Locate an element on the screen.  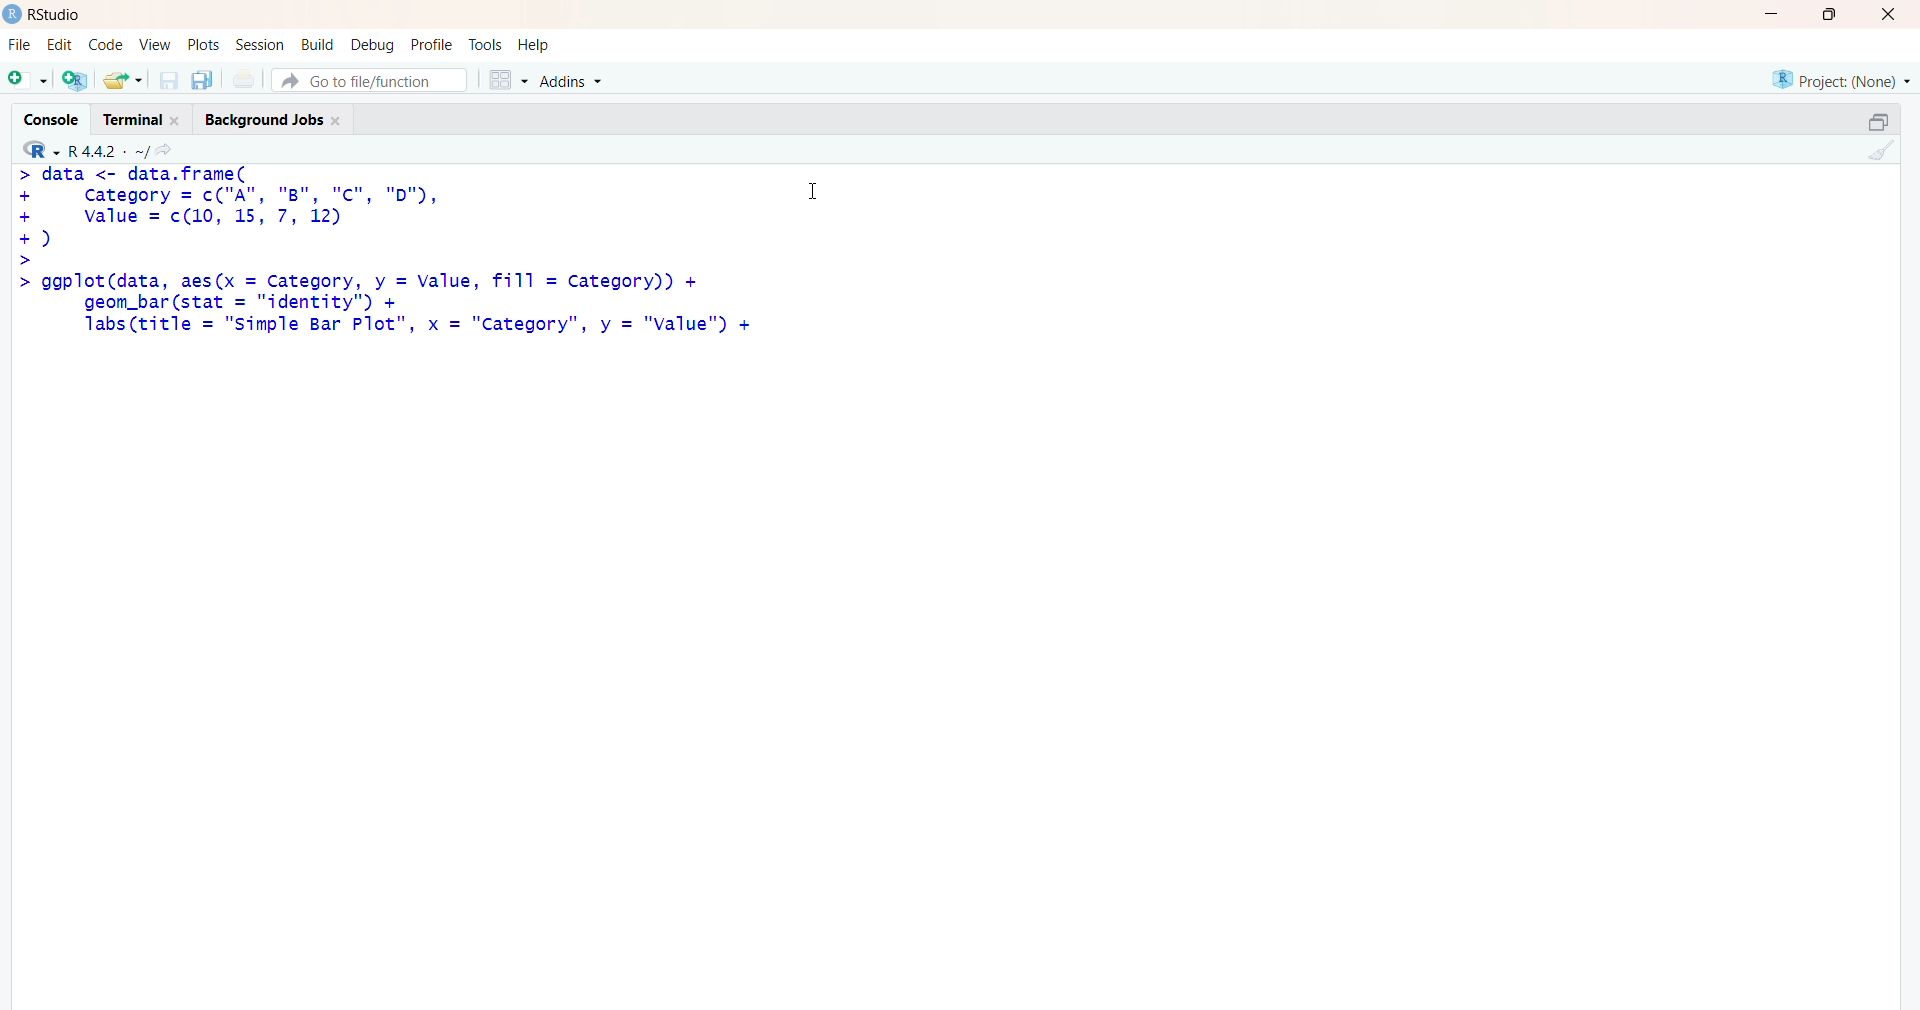
# Go to file/function is located at coordinates (369, 80).